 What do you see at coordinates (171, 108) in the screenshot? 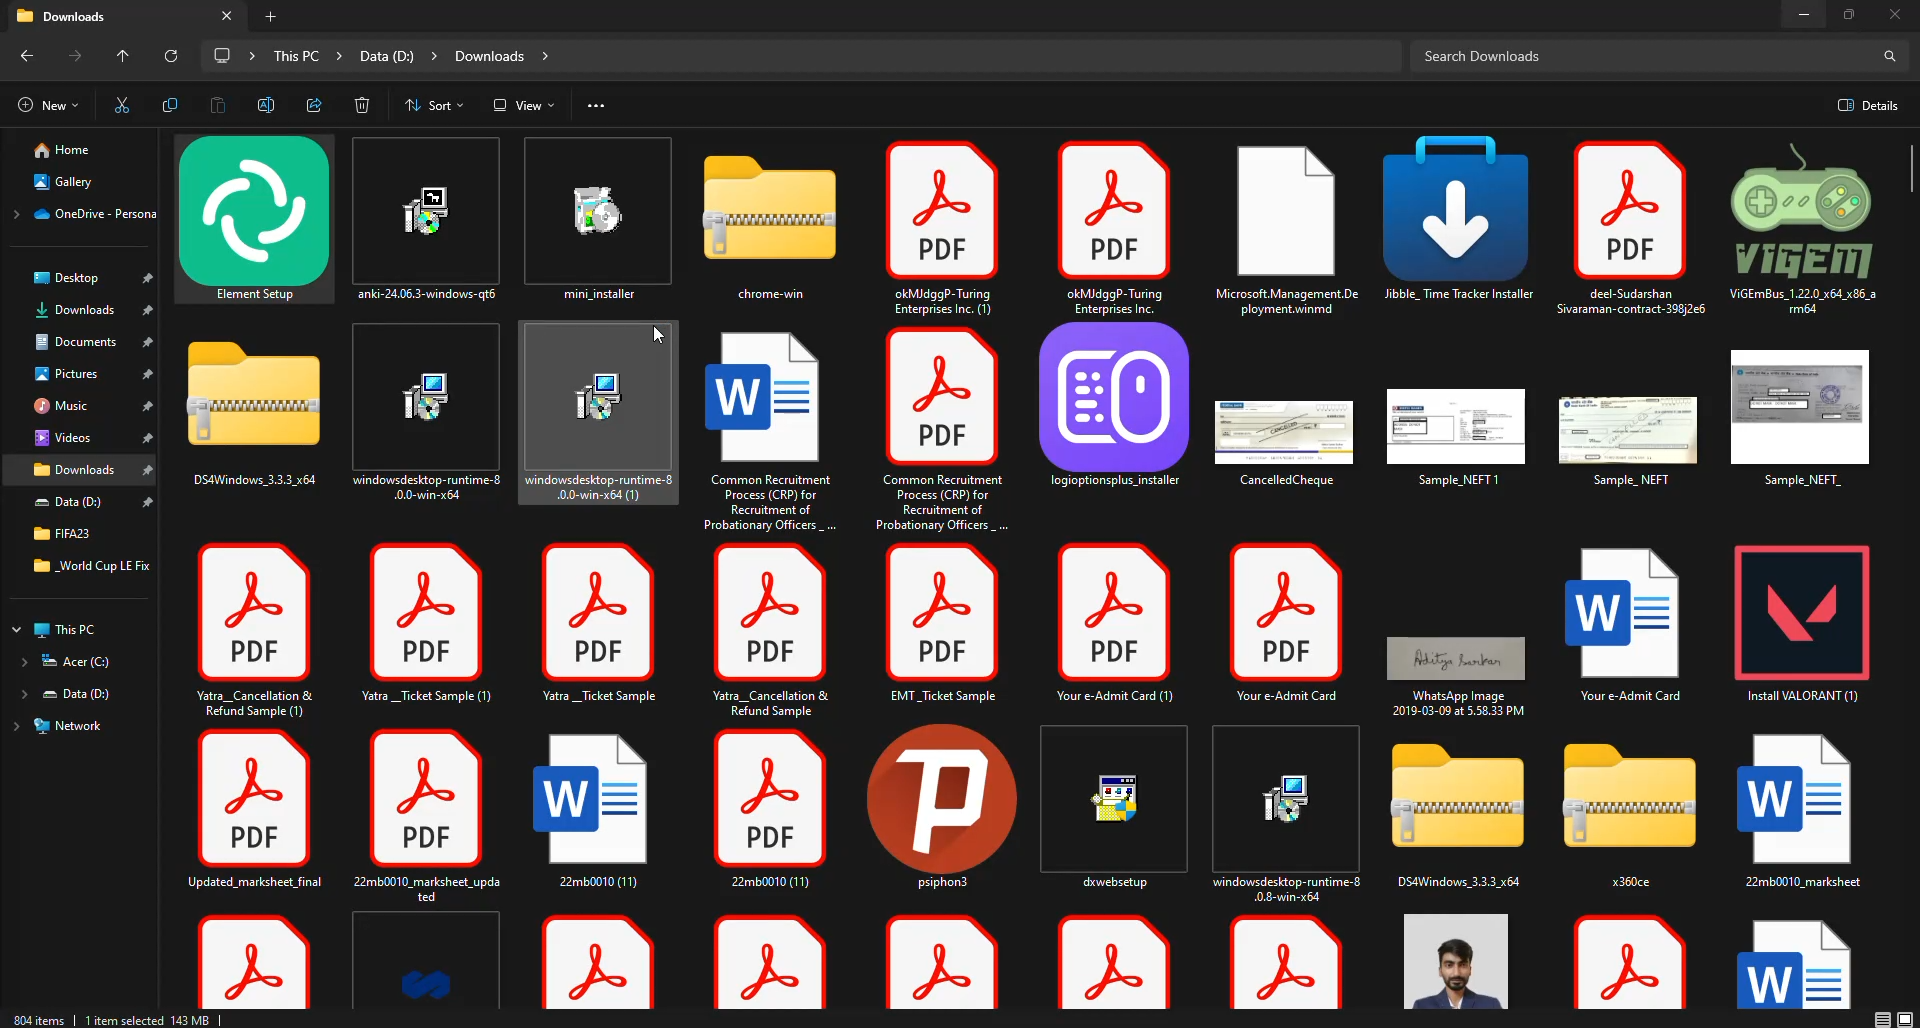
I see `copy` at bounding box center [171, 108].